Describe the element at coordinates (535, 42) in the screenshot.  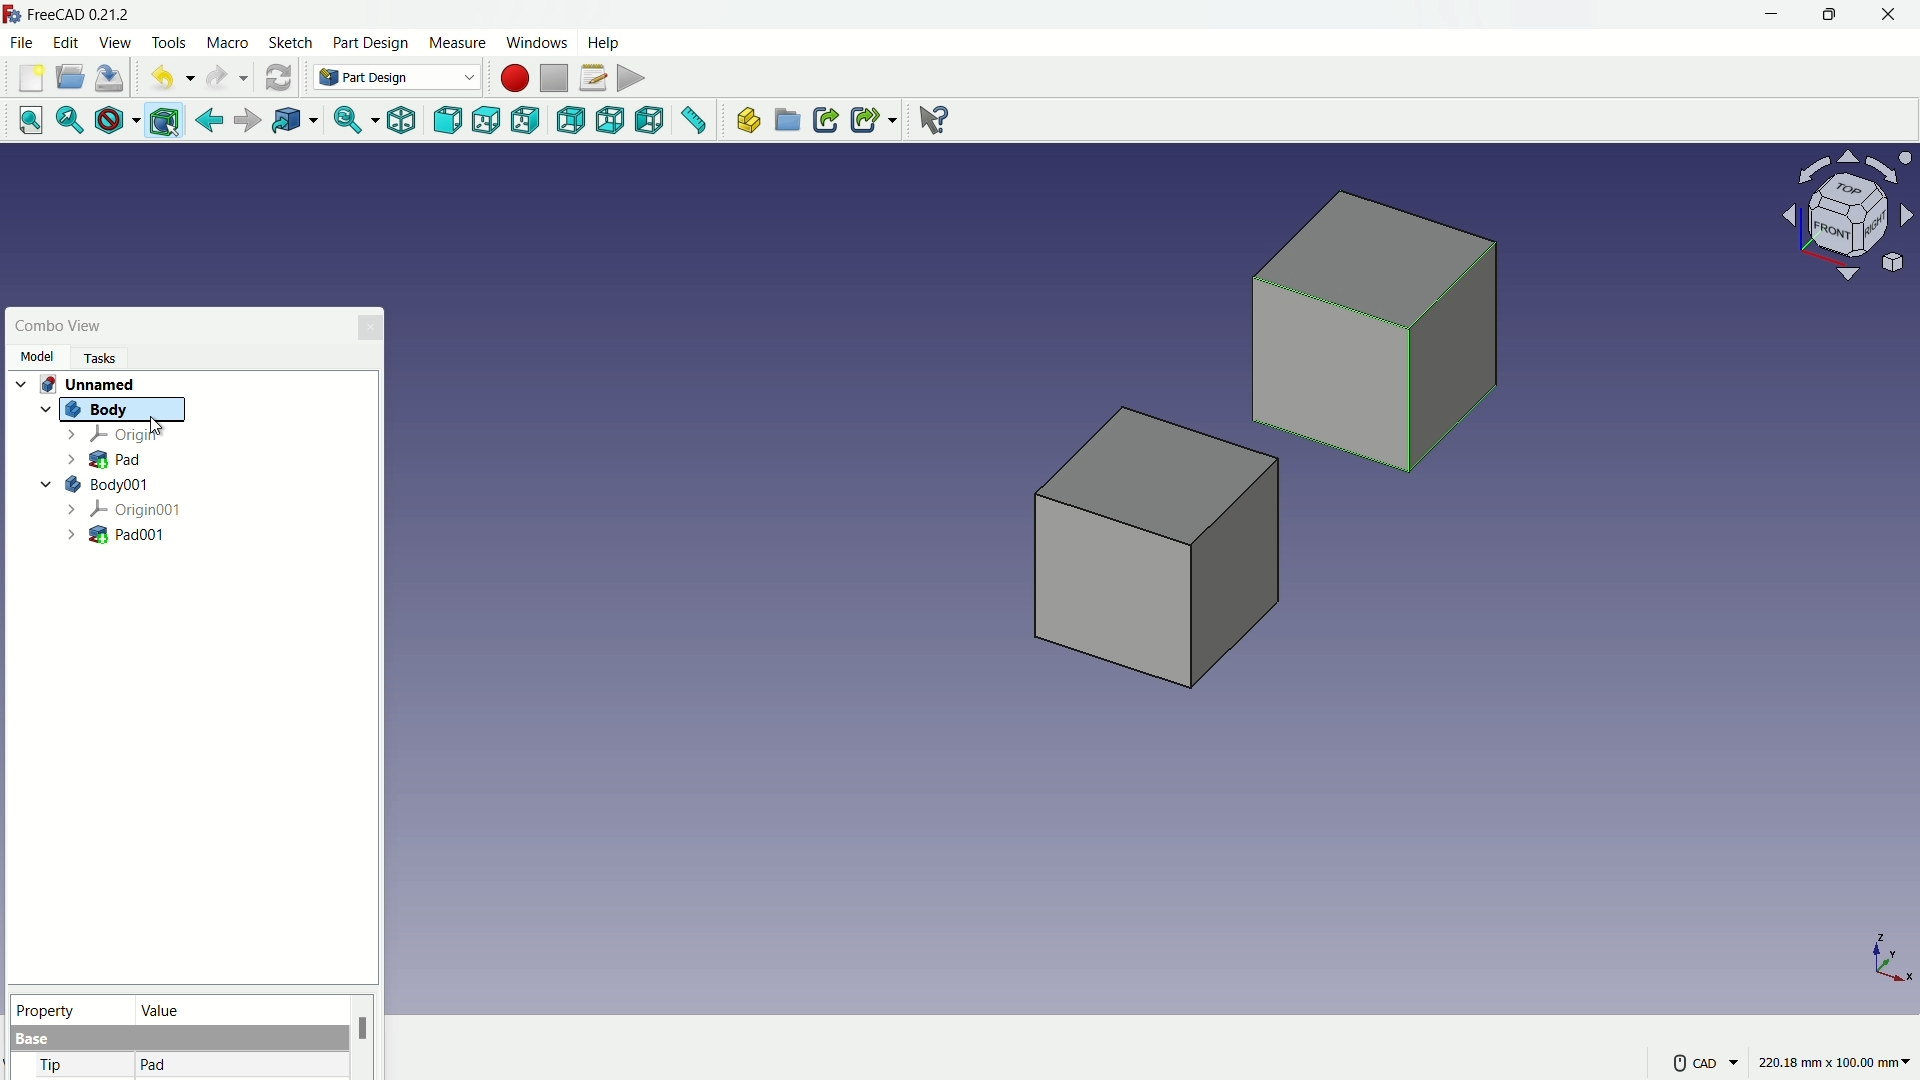
I see `windows` at that location.